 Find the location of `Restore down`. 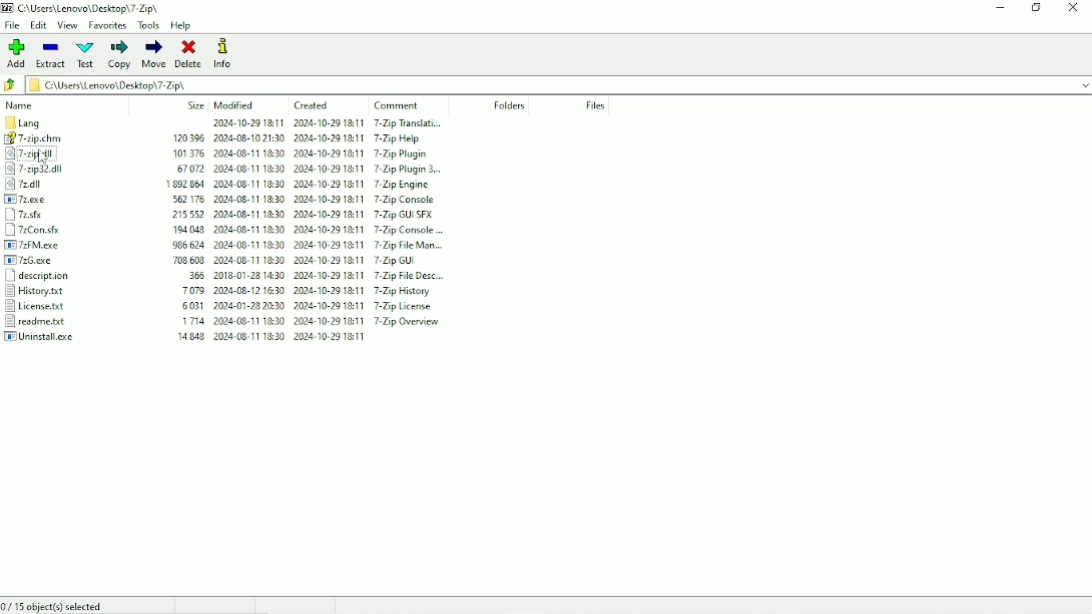

Restore down is located at coordinates (1037, 7).